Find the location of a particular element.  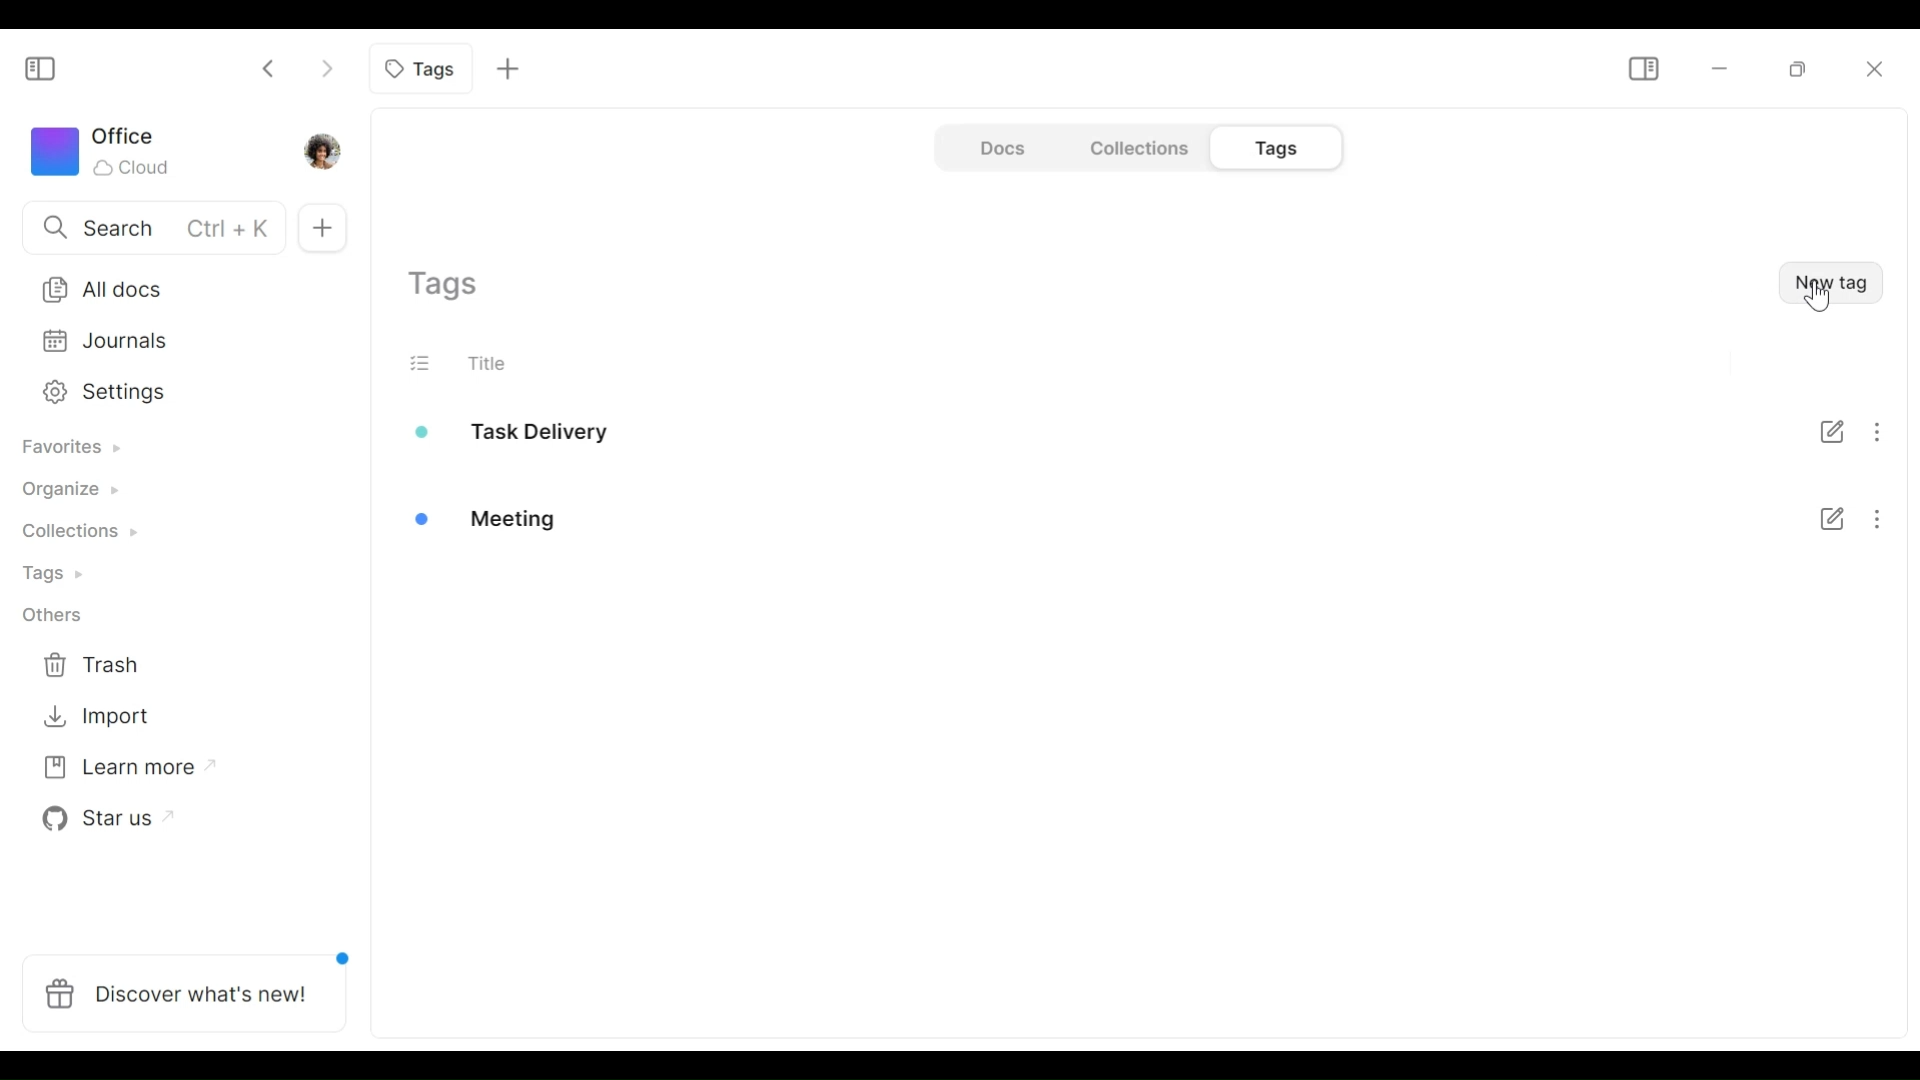

Learn more is located at coordinates (116, 771).